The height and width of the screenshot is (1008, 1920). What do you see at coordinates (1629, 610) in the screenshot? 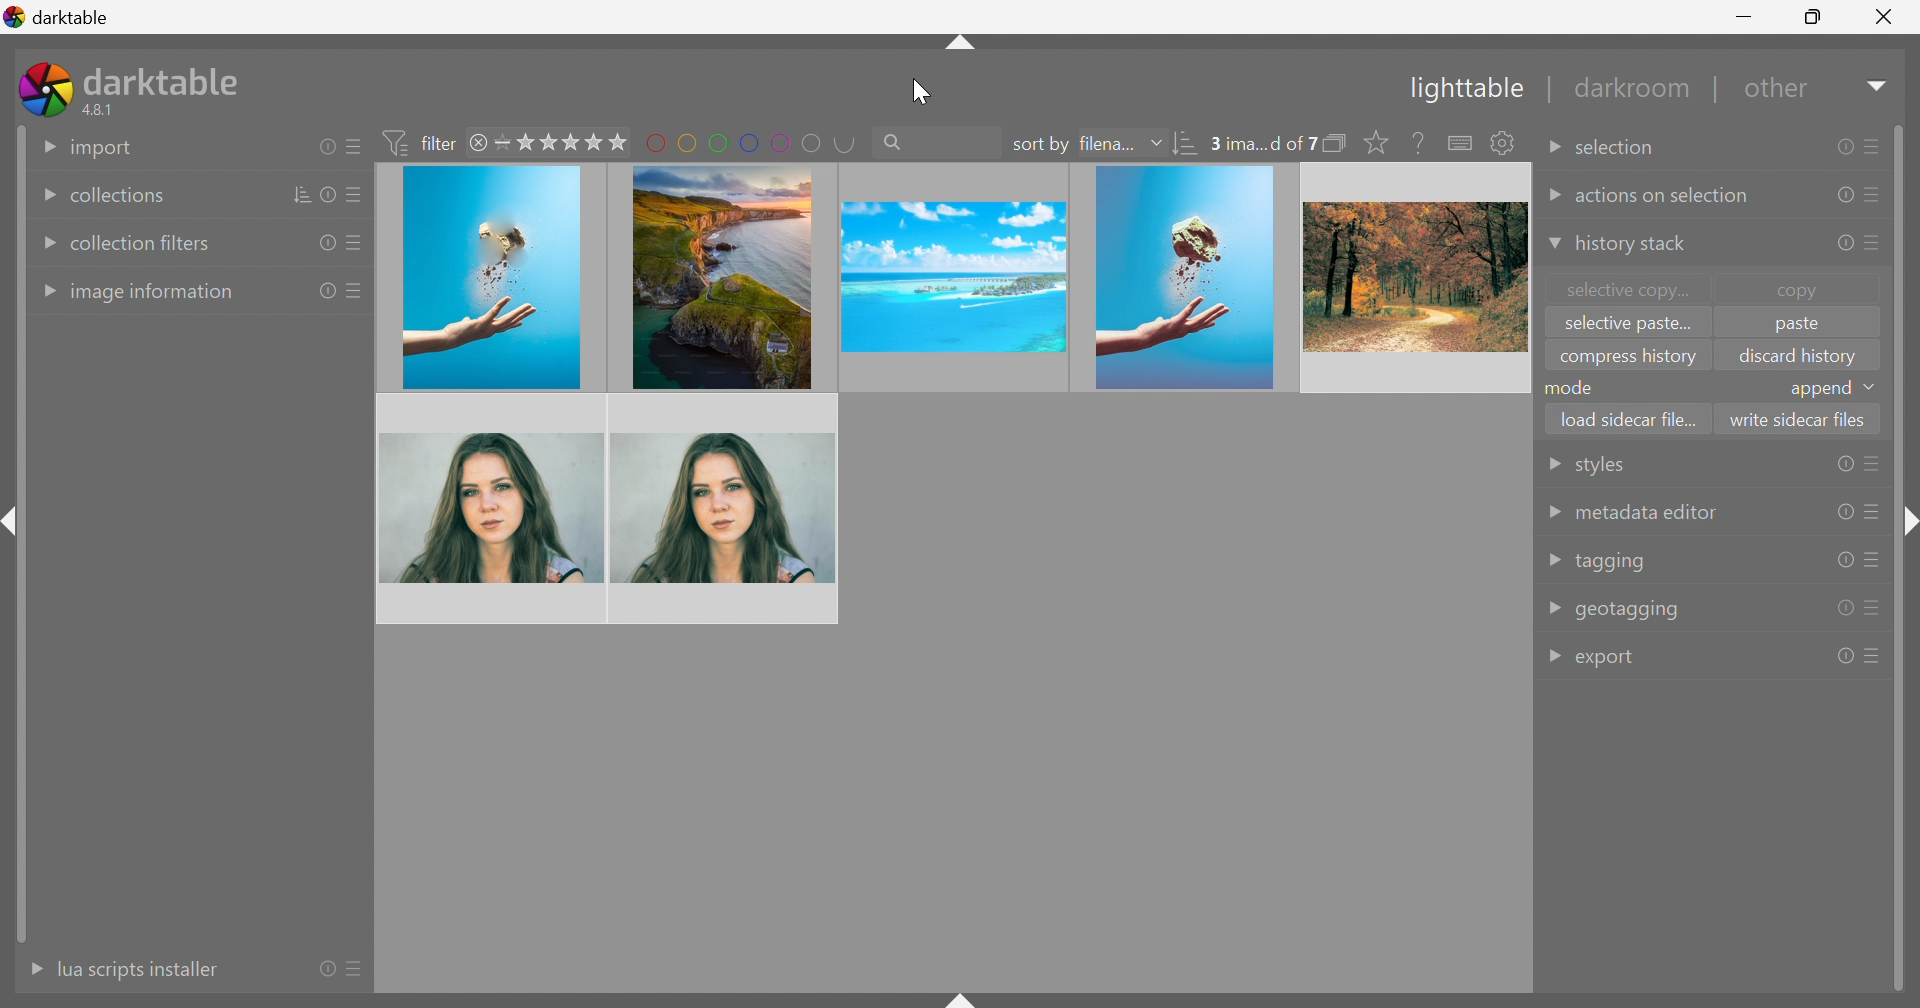
I see `geotagging` at bounding box center [1629, 610].